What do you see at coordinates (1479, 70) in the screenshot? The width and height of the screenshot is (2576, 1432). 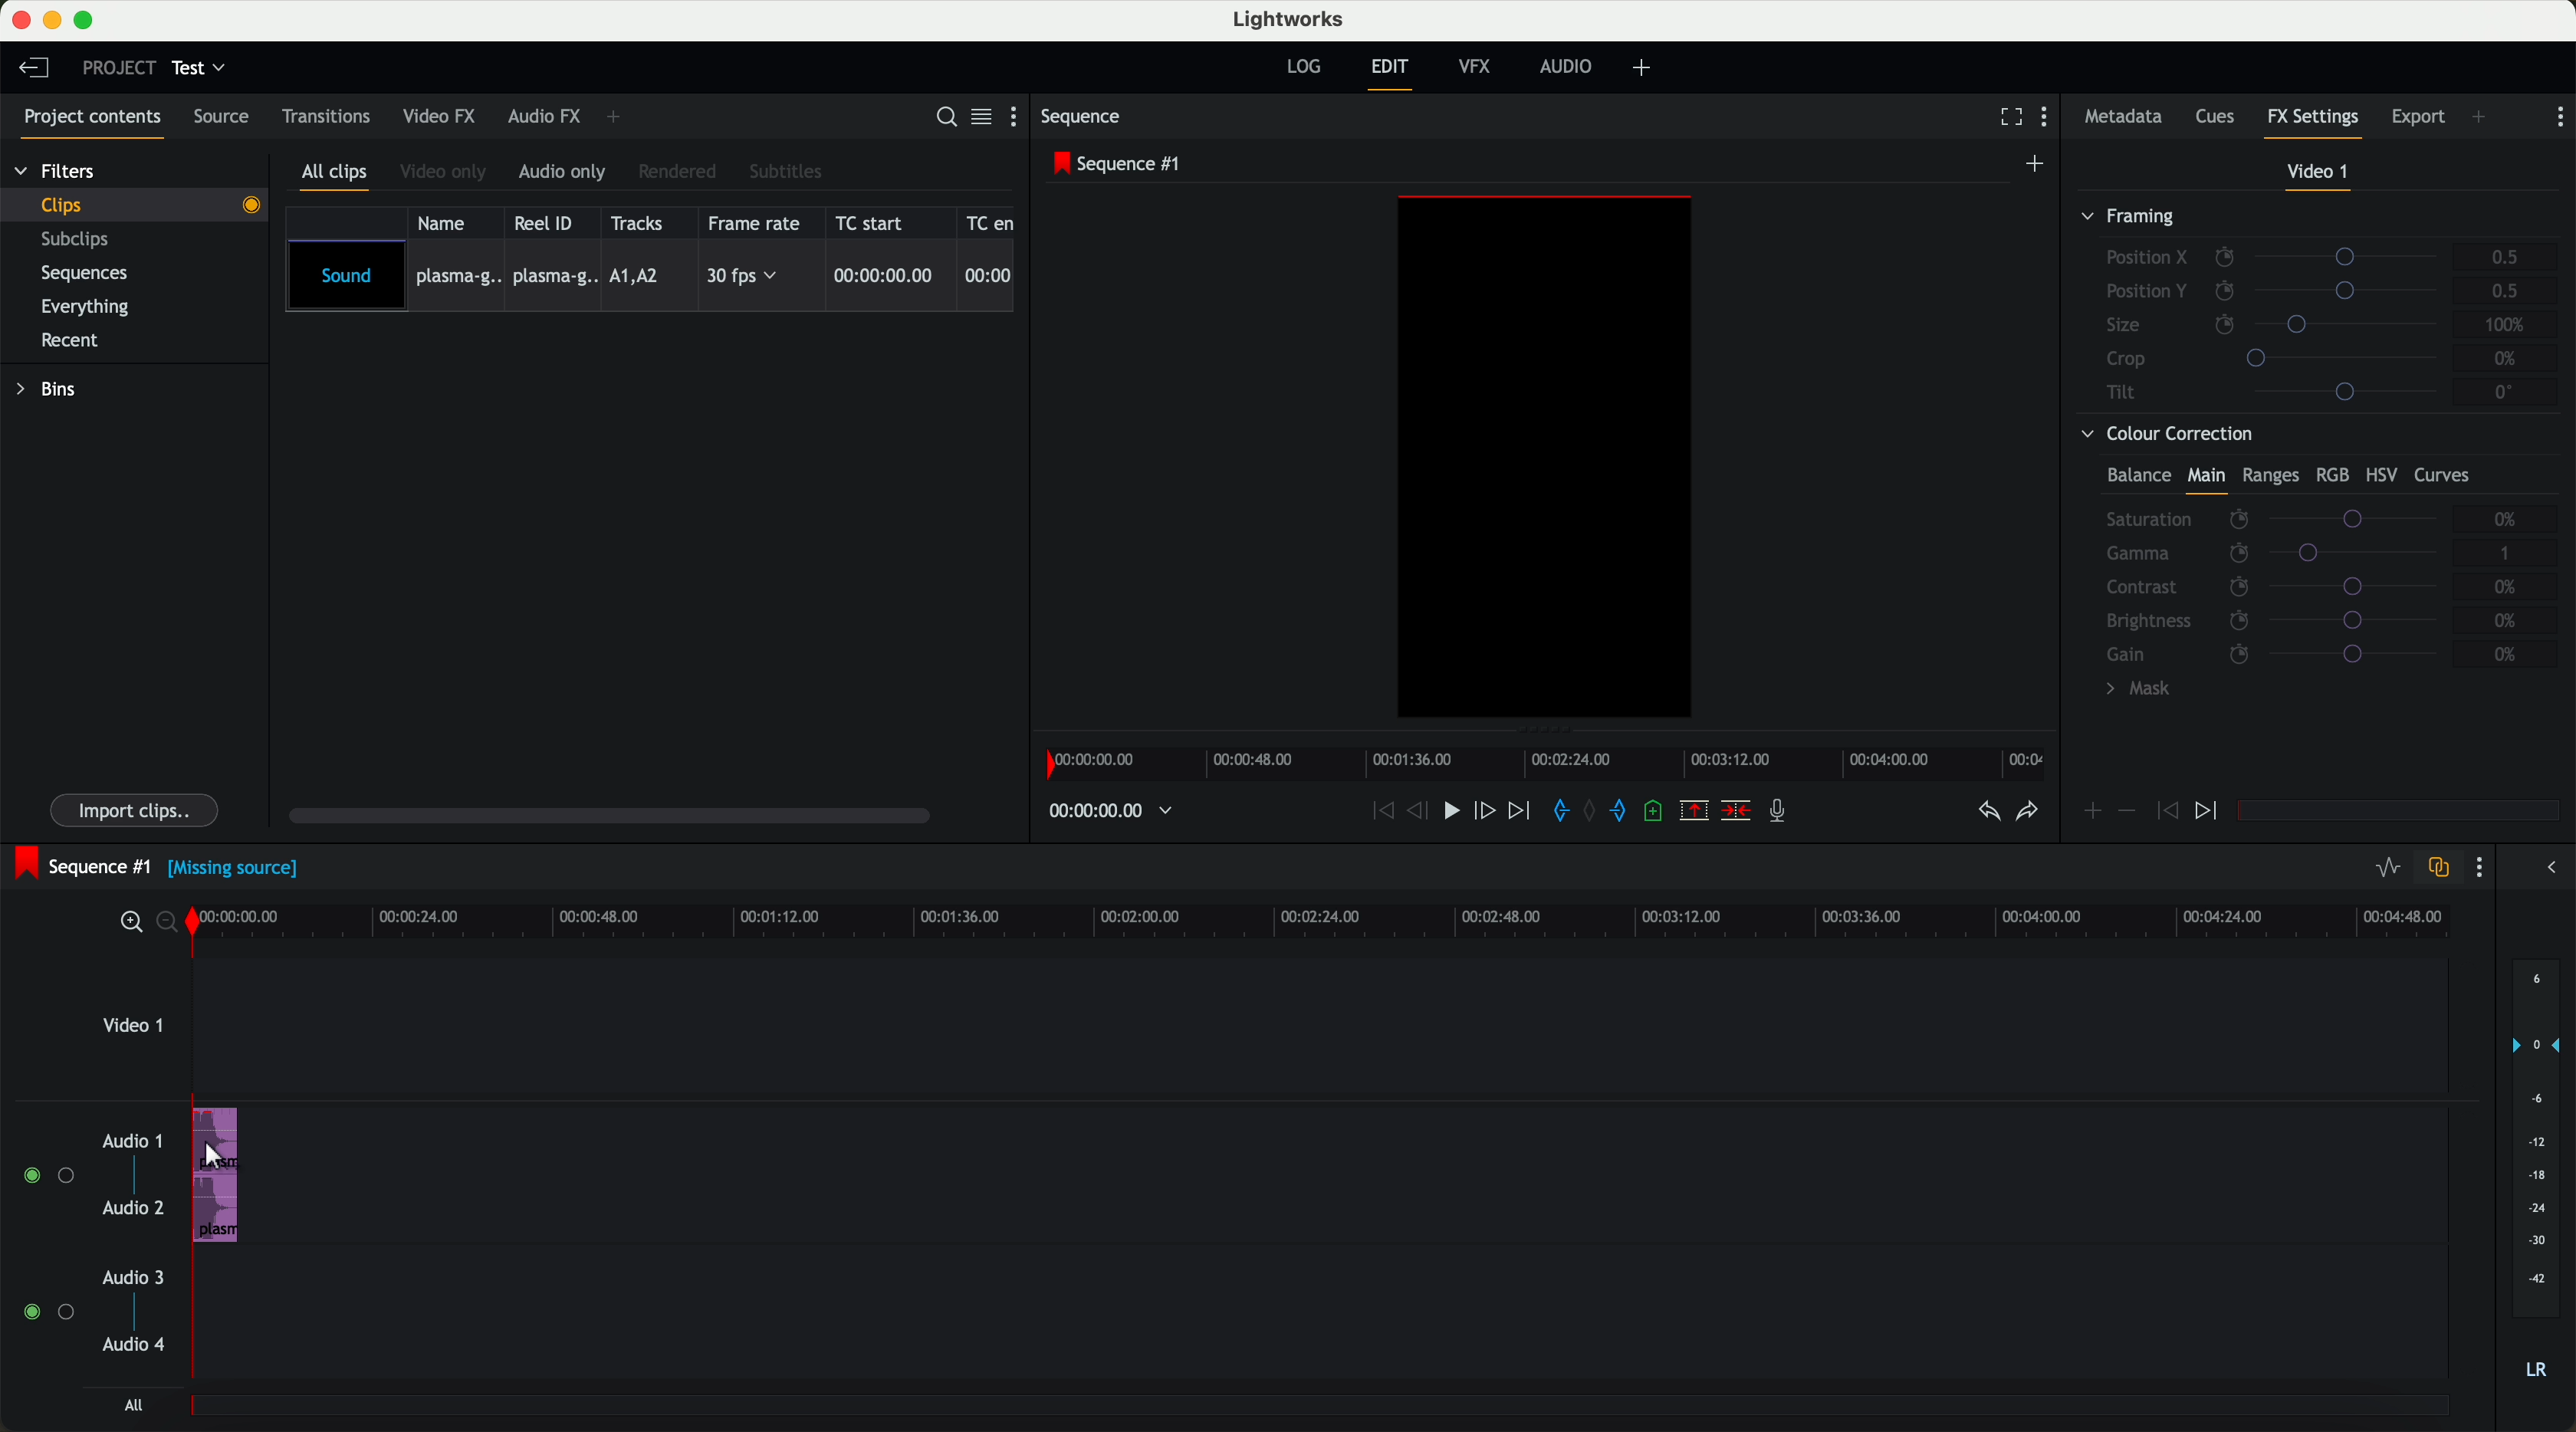 I see `VFX` at bounding box center [1479, 70].